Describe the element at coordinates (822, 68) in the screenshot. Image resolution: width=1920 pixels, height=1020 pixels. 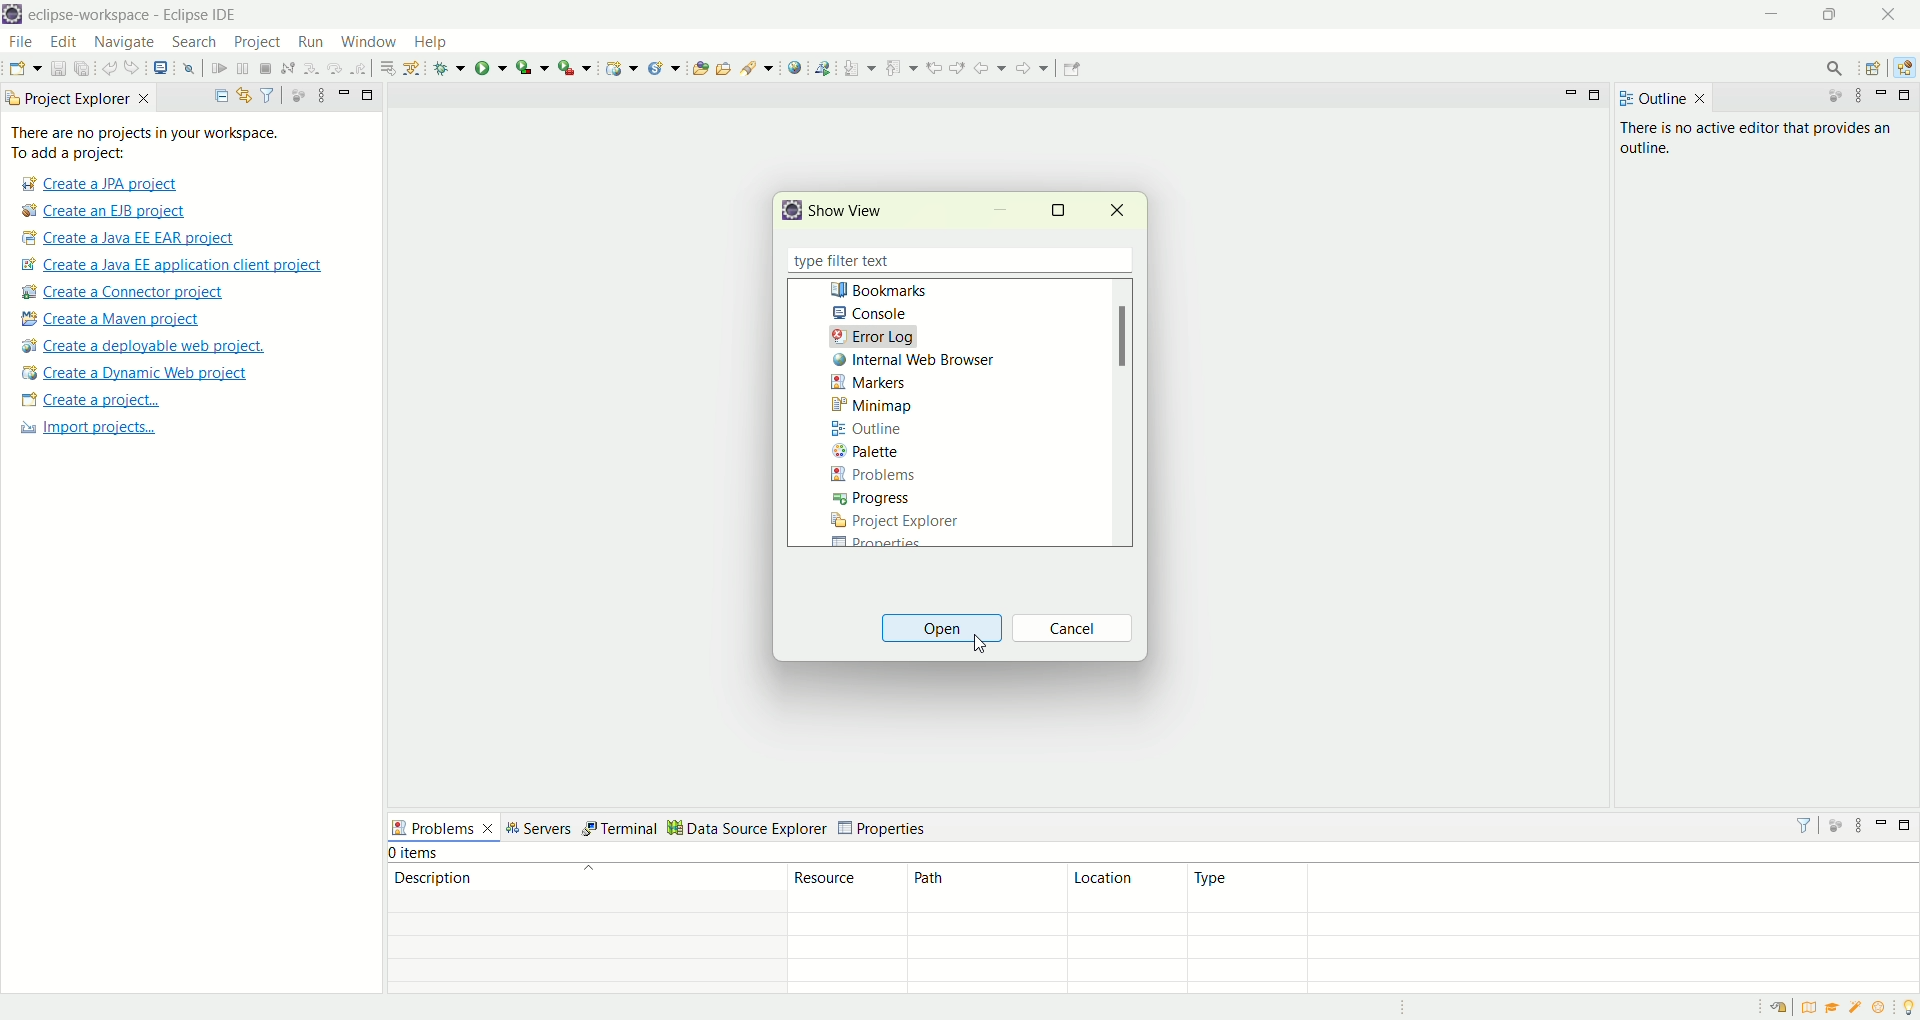
I see `launch the web service explorer` at that location.